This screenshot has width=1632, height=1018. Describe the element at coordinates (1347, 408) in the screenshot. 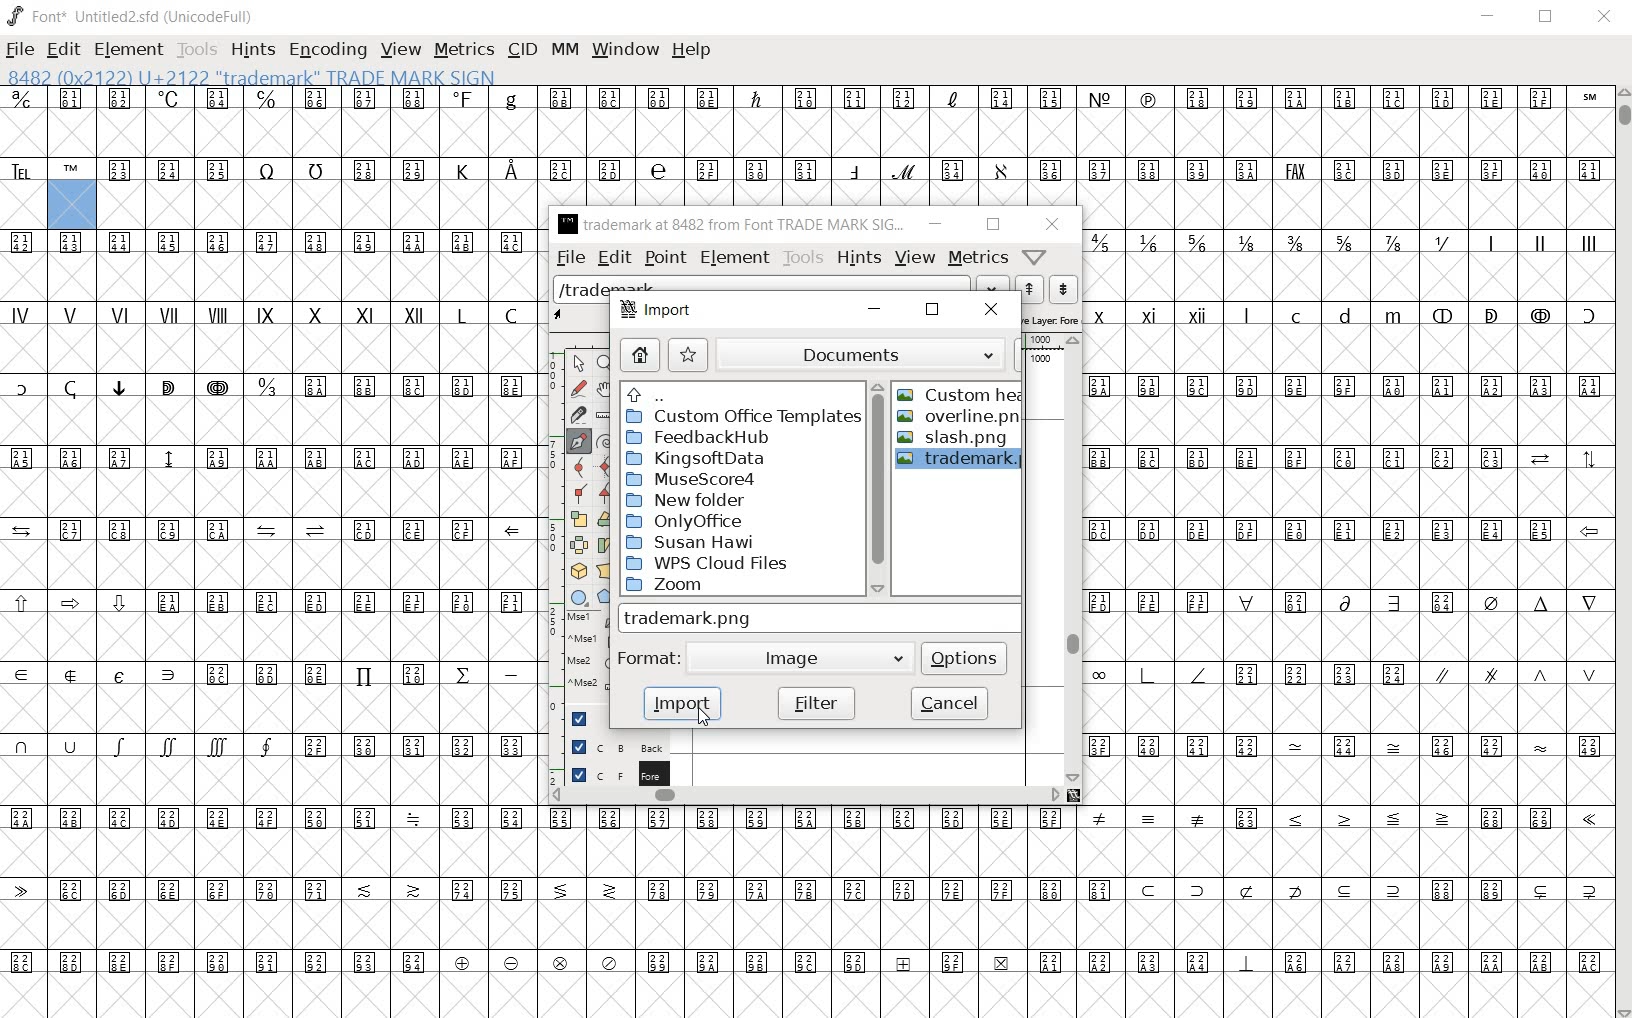

I see `symbols` at that location.